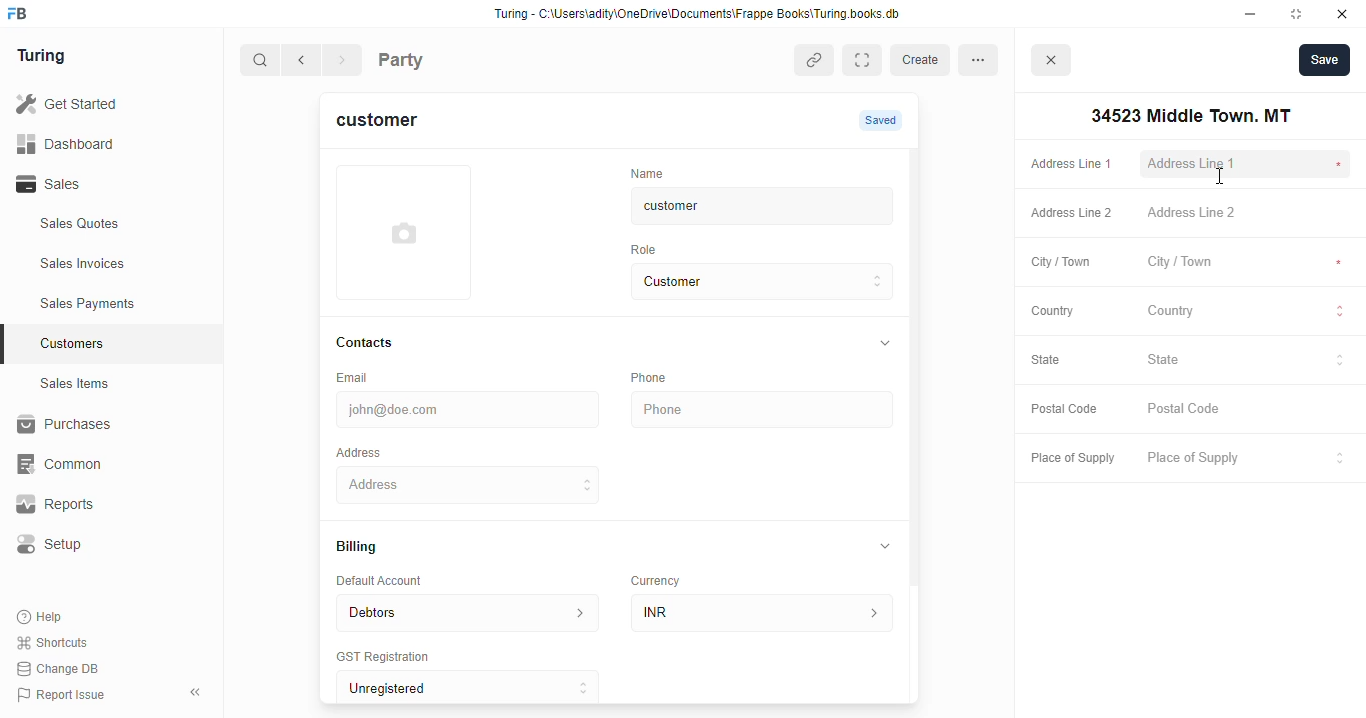  Describe the element at coordinates (923, 60) in the screenshot. I see `create` at that location.